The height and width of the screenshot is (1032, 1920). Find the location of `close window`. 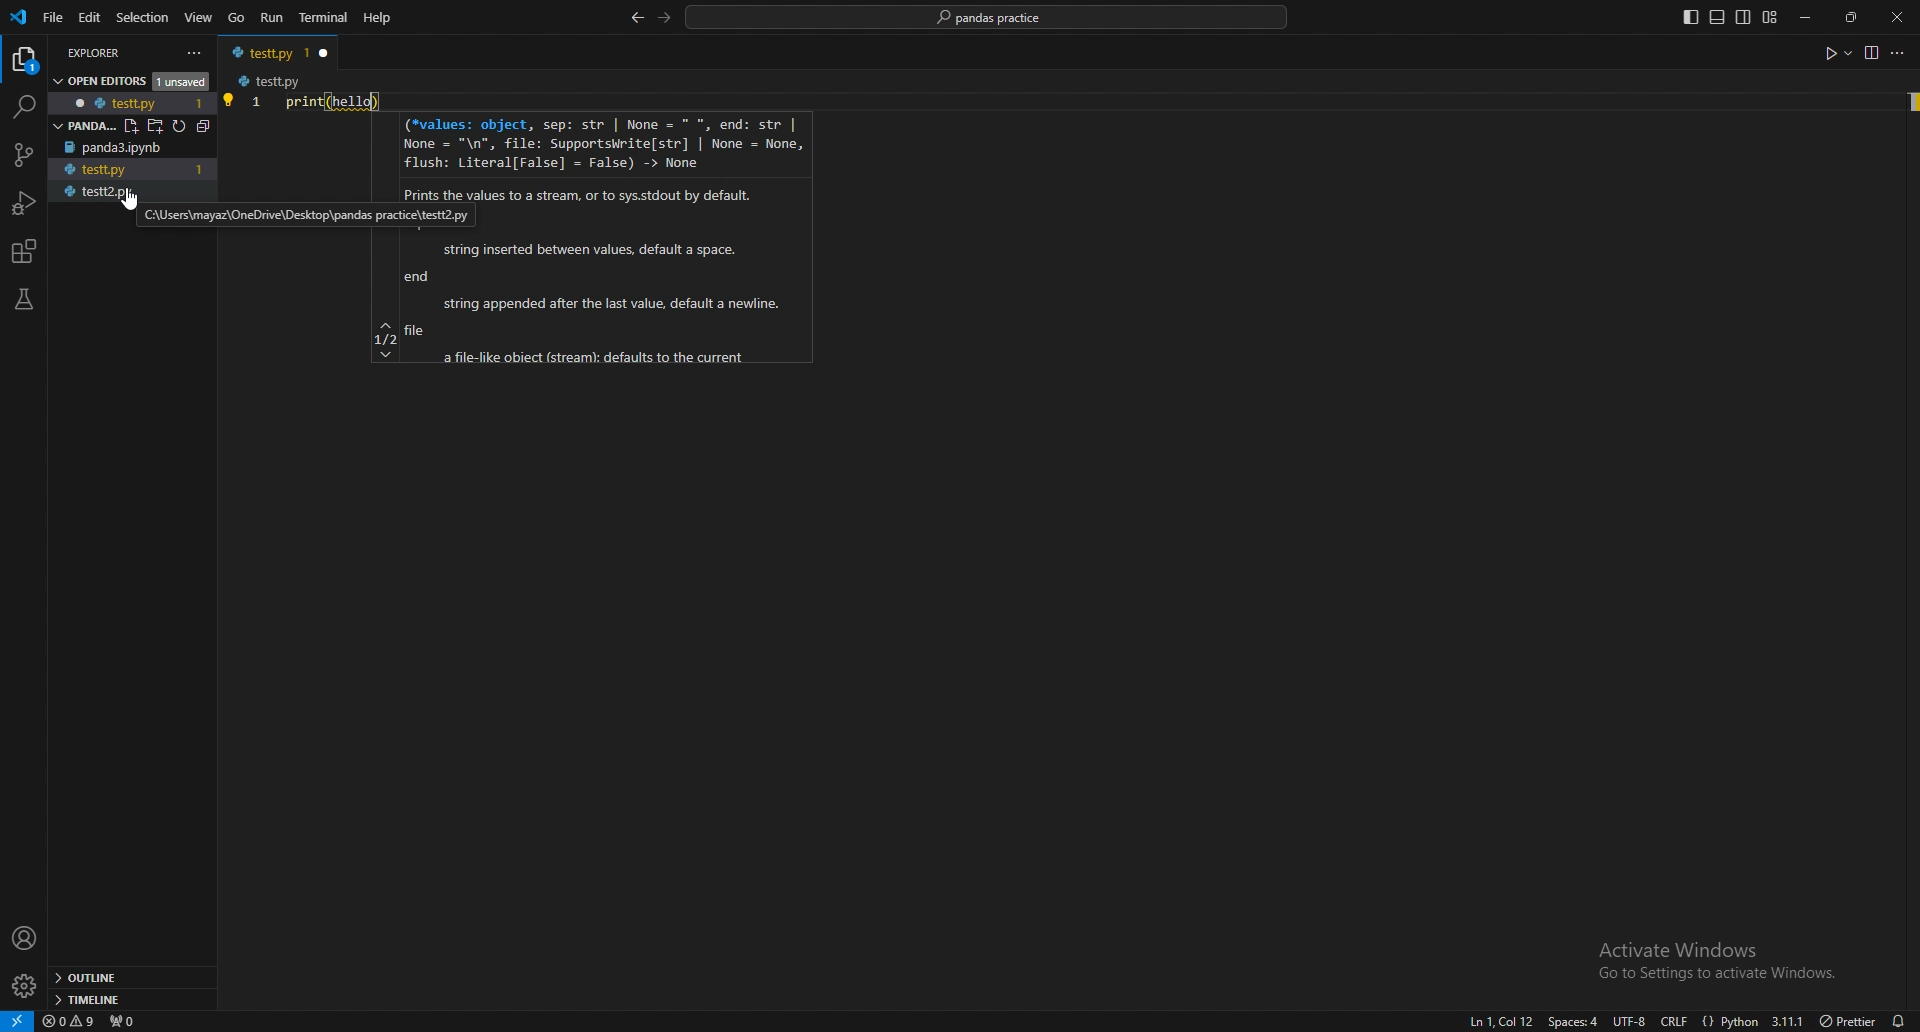

close window is located at coordinates (325, 52).